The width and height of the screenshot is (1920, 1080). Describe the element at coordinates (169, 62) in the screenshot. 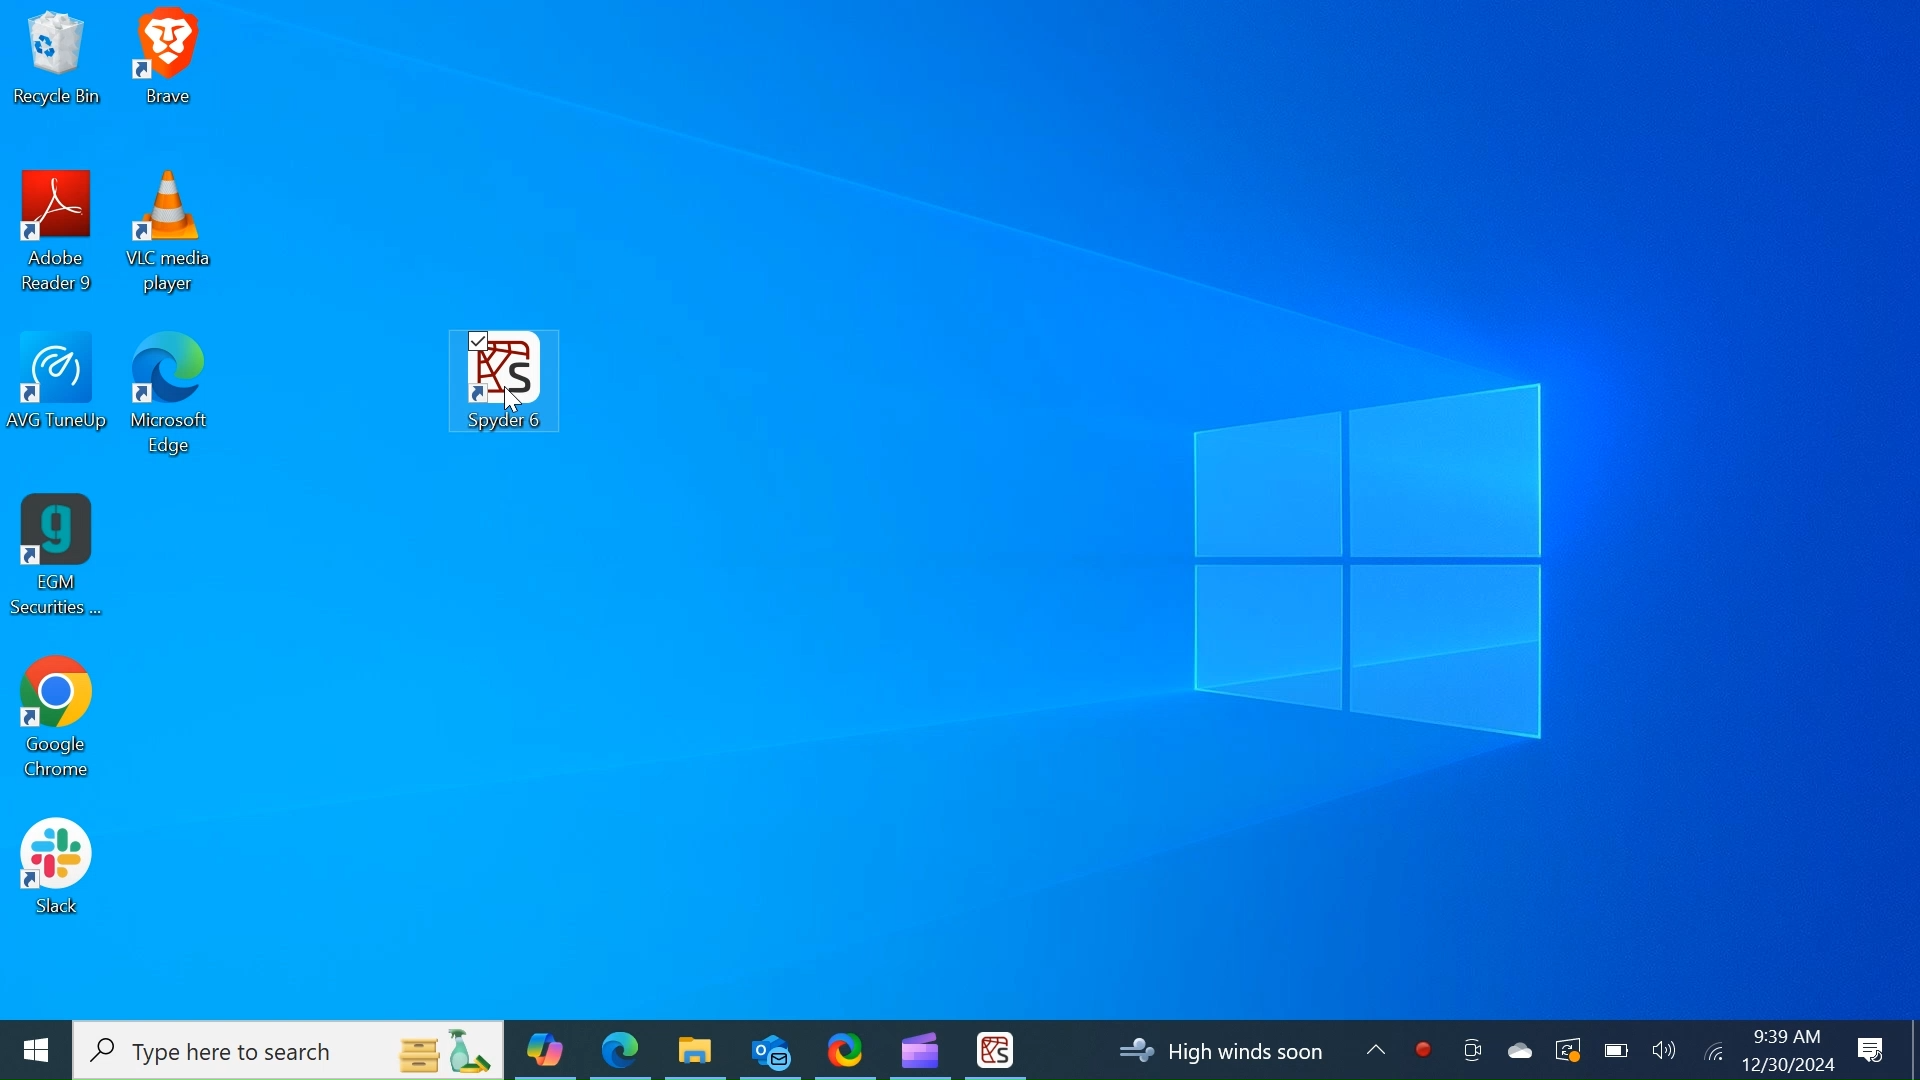

I see `Brave Desktop Icon` at that location.